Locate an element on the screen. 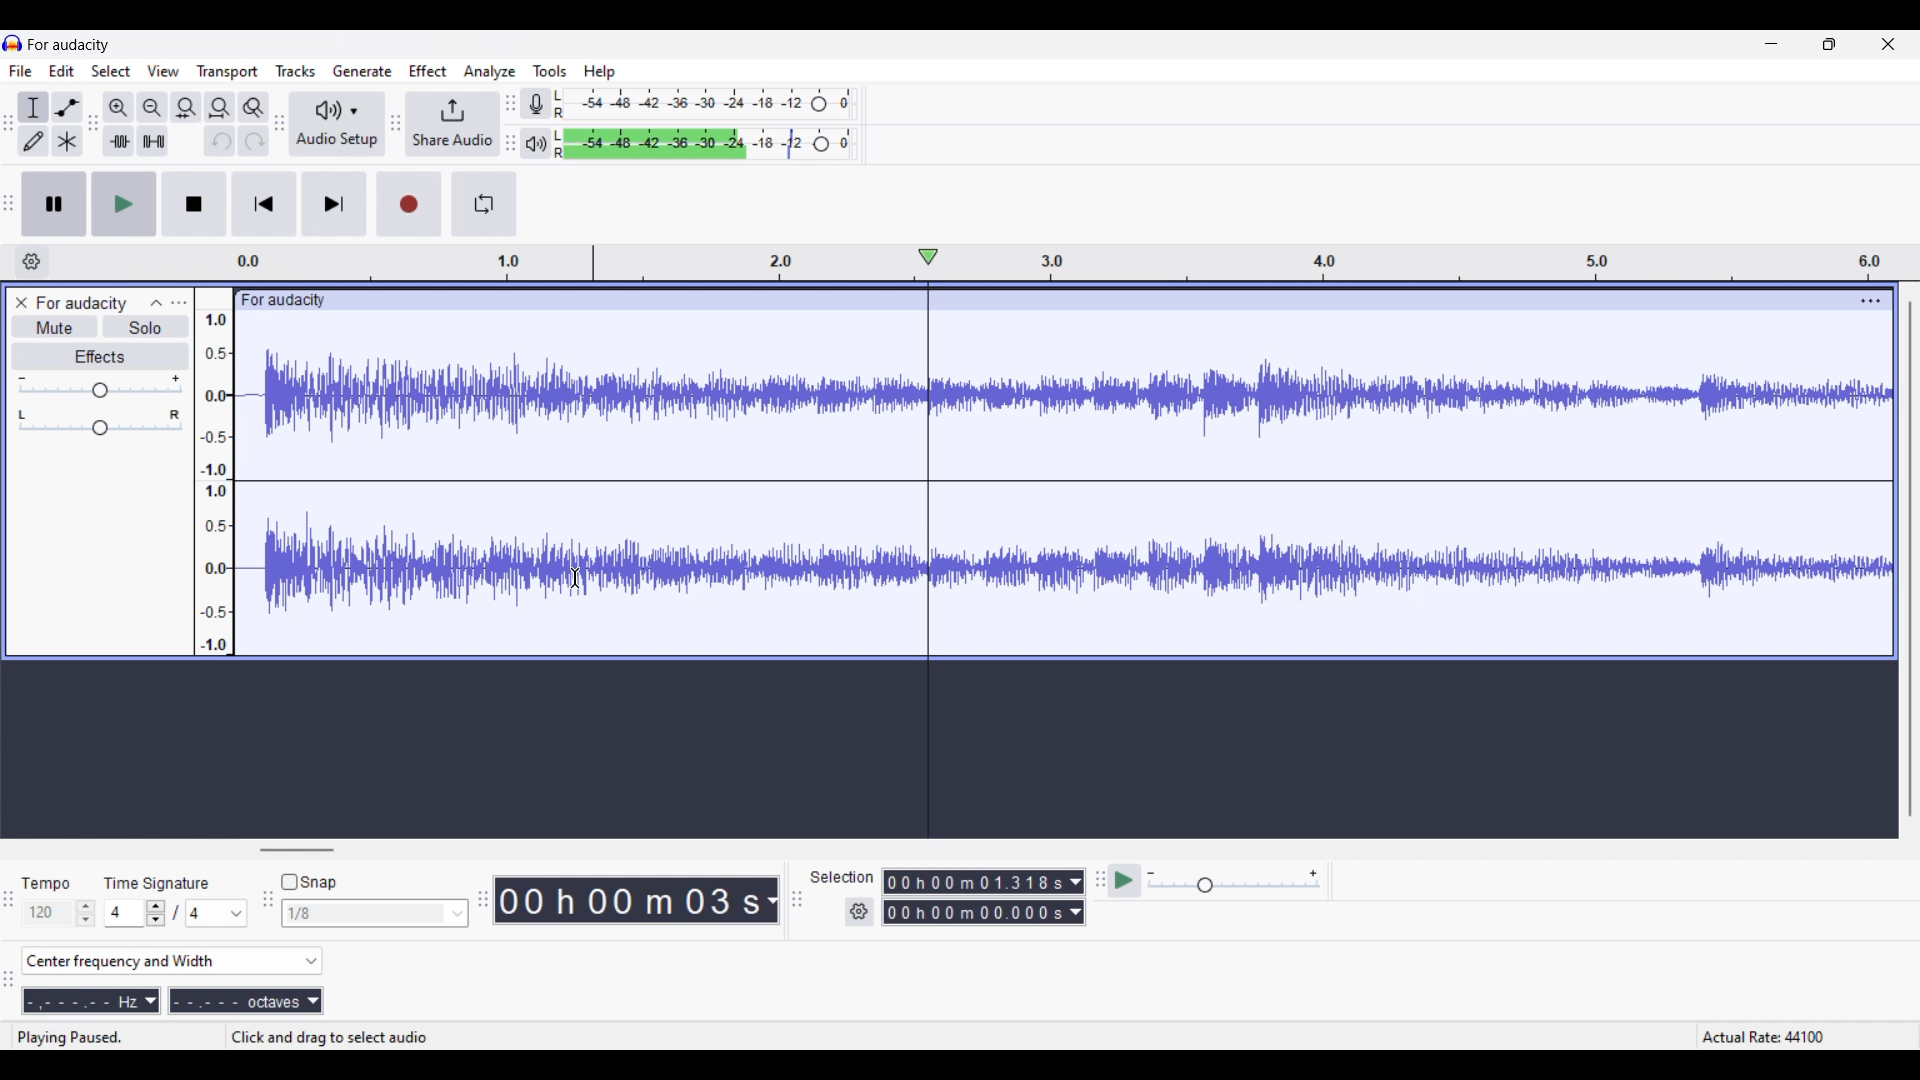  Recording level is located at coordinates (705, 104).